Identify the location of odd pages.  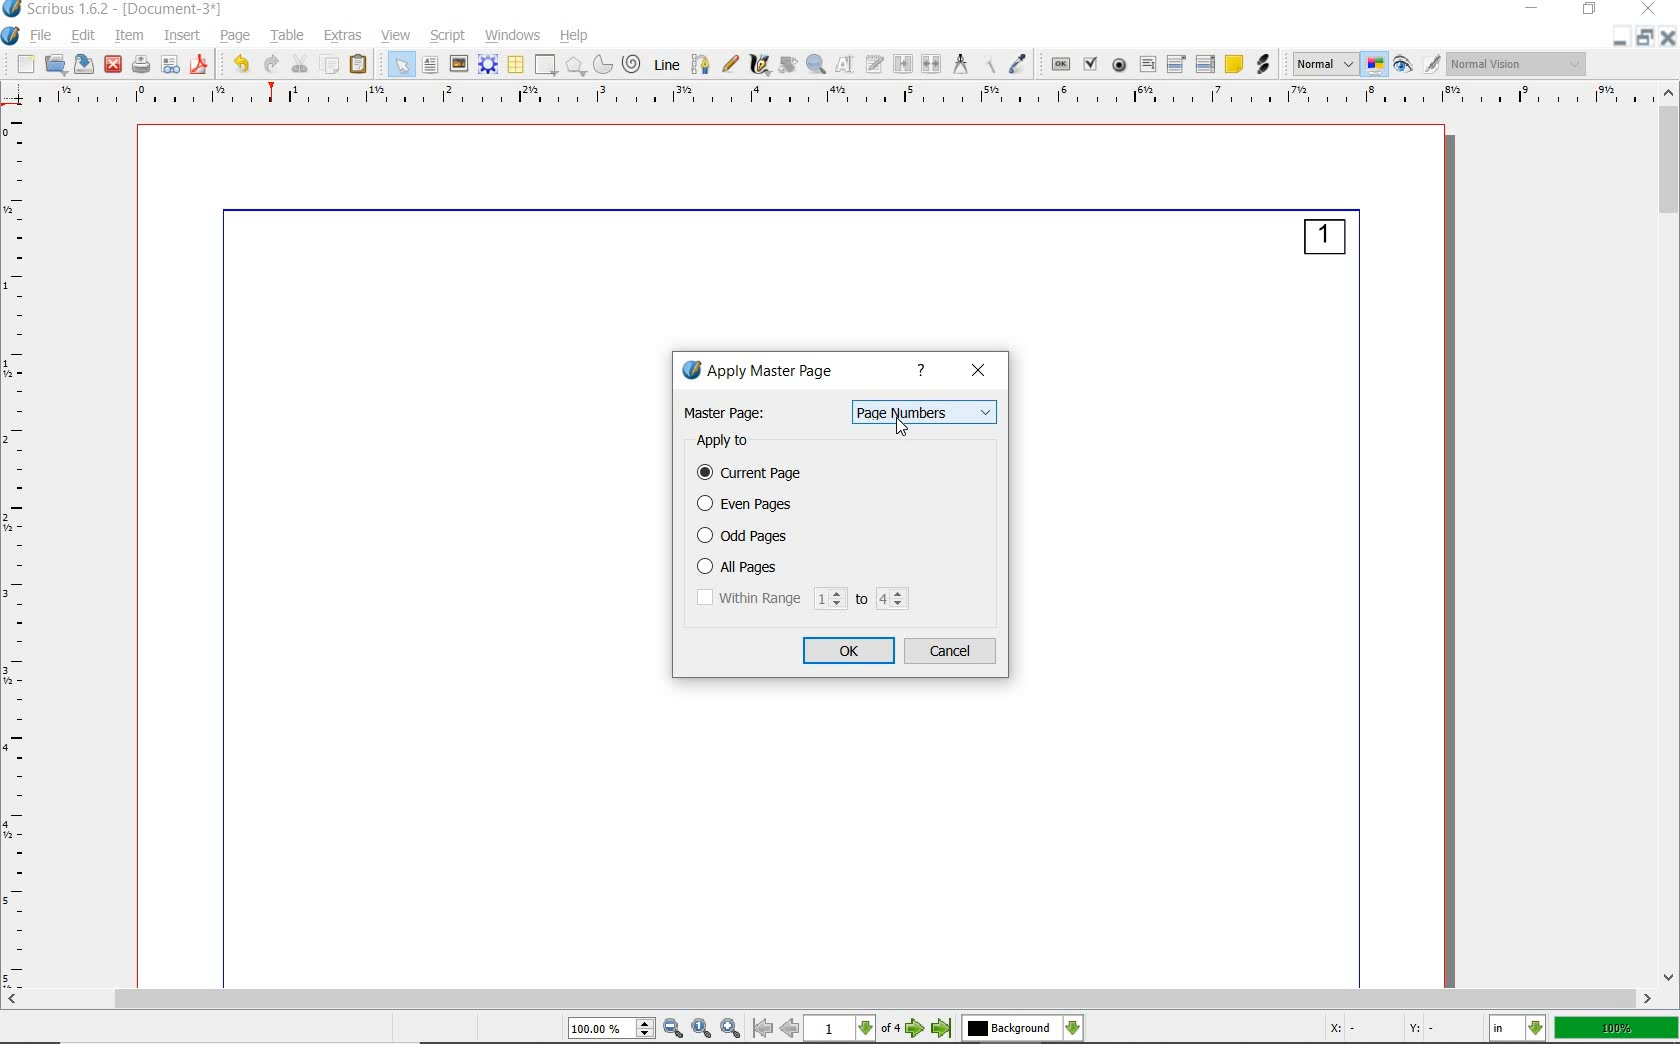
(751, 536).